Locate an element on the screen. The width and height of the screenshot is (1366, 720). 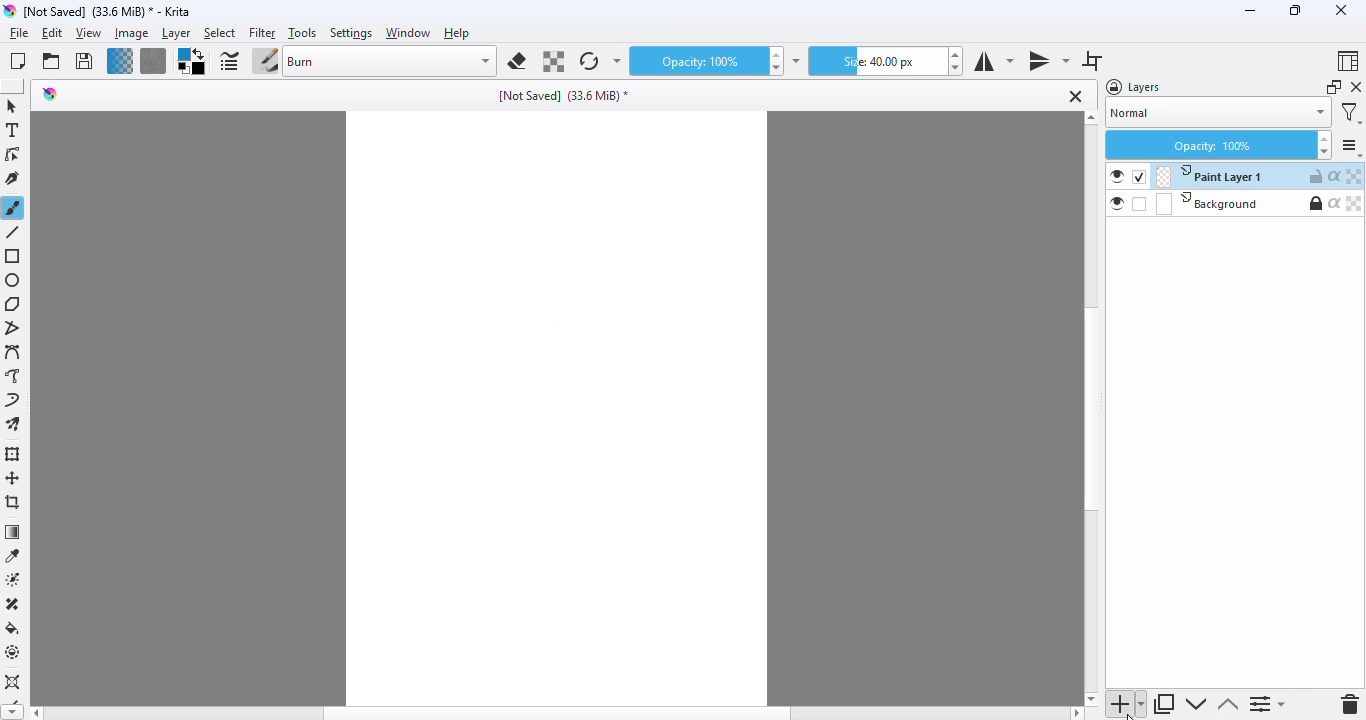
 close is located at coordinates (1340, 10).